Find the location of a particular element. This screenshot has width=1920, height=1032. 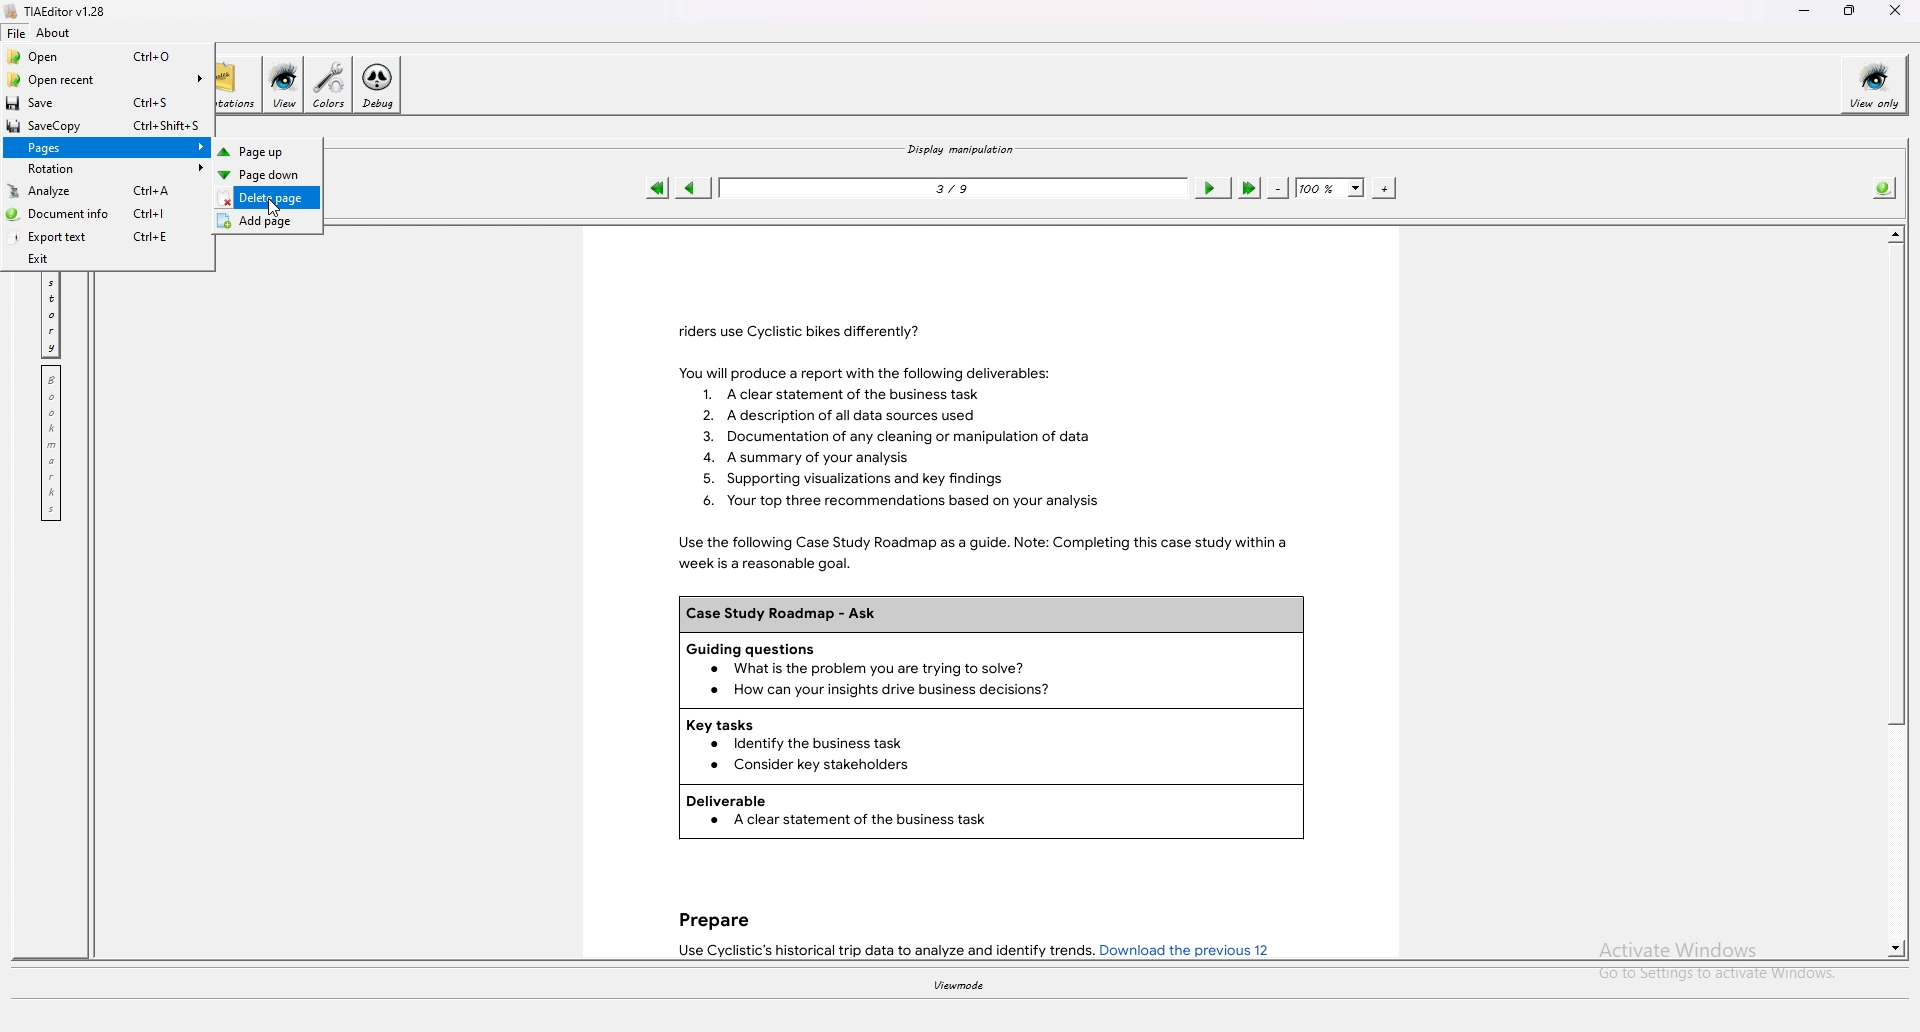

Download the previous 12 is located at coordinates (1190, 949).